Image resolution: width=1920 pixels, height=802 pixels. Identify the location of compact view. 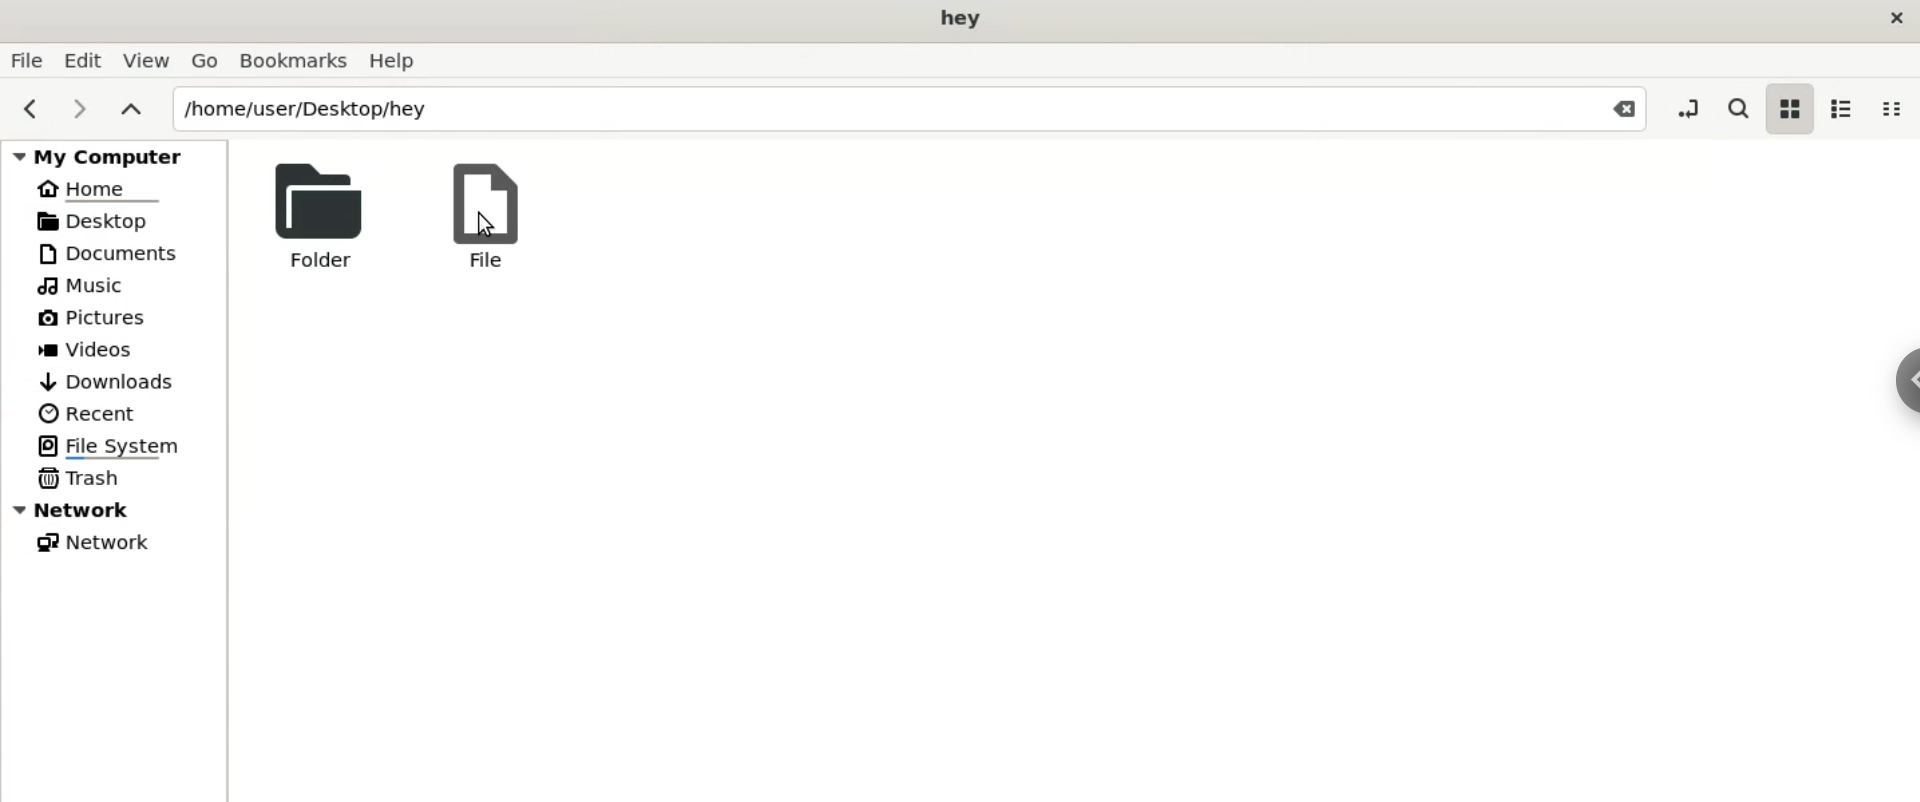
(1891, 109).